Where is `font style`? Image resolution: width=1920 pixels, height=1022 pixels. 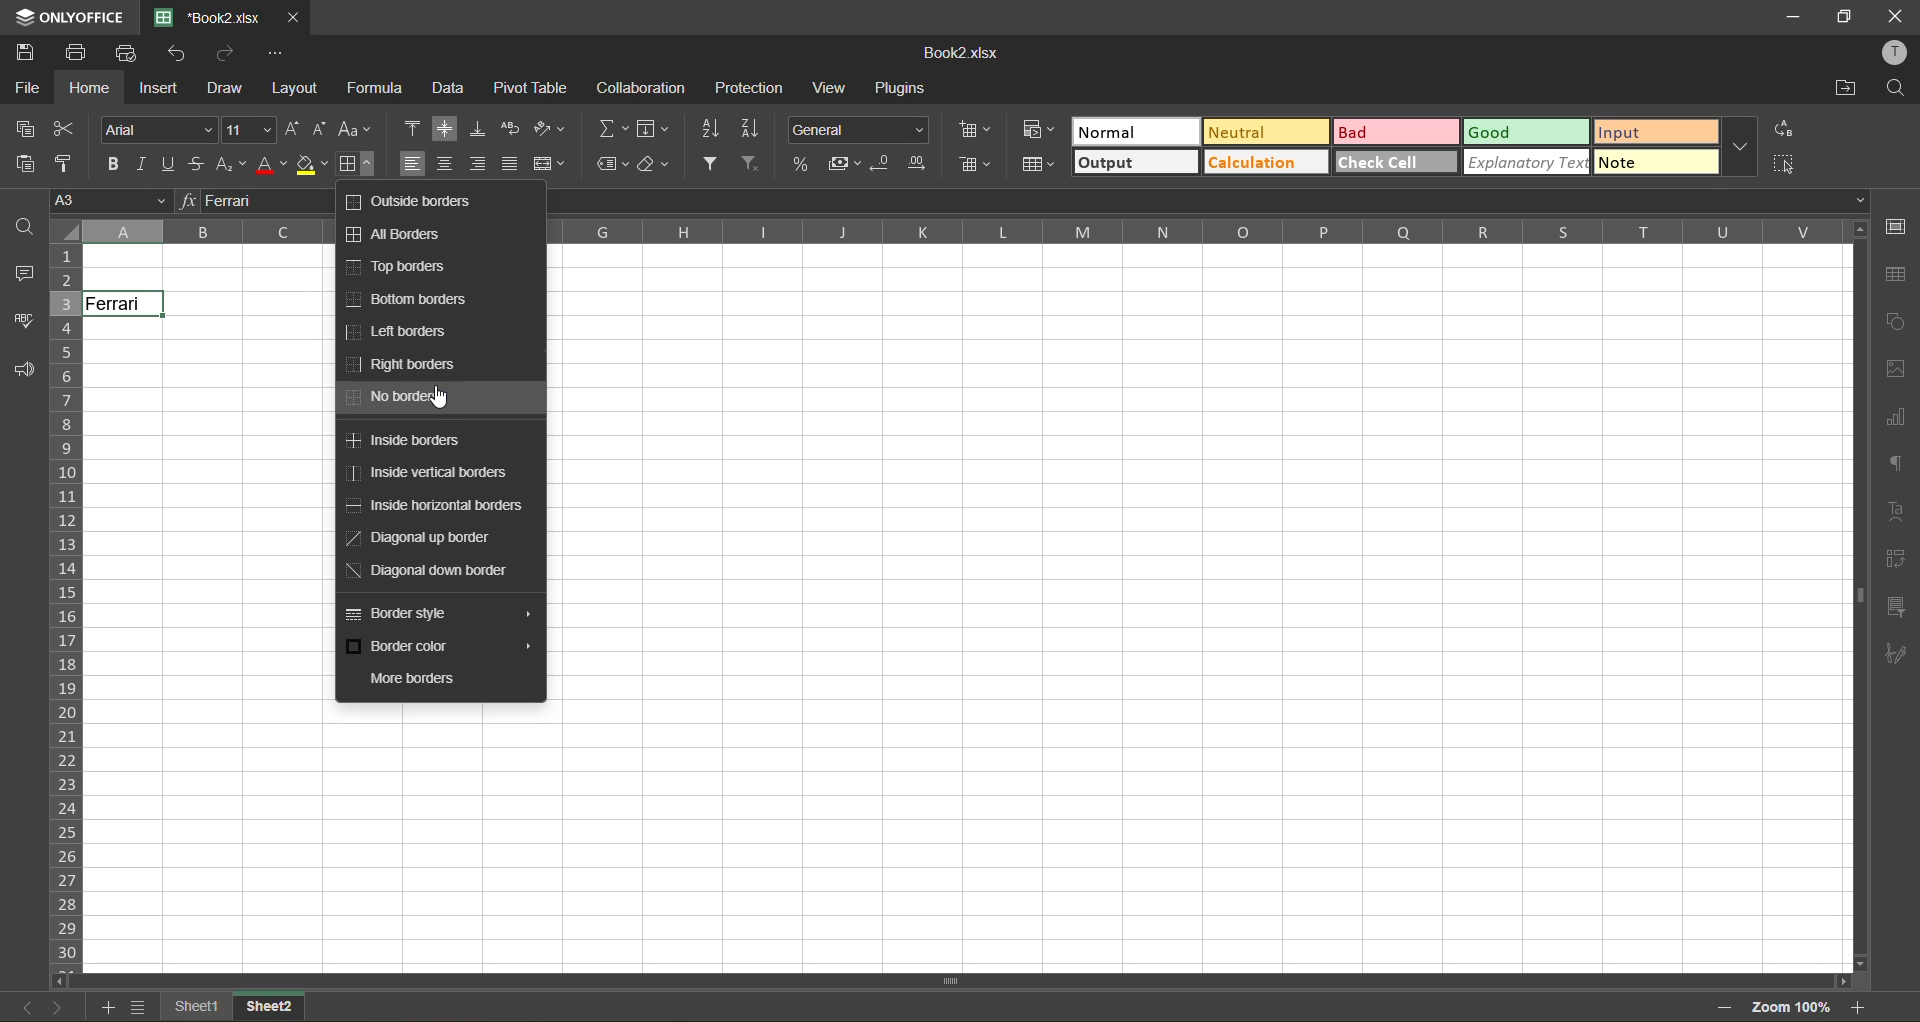
font style is located at coordinates (155, 128).